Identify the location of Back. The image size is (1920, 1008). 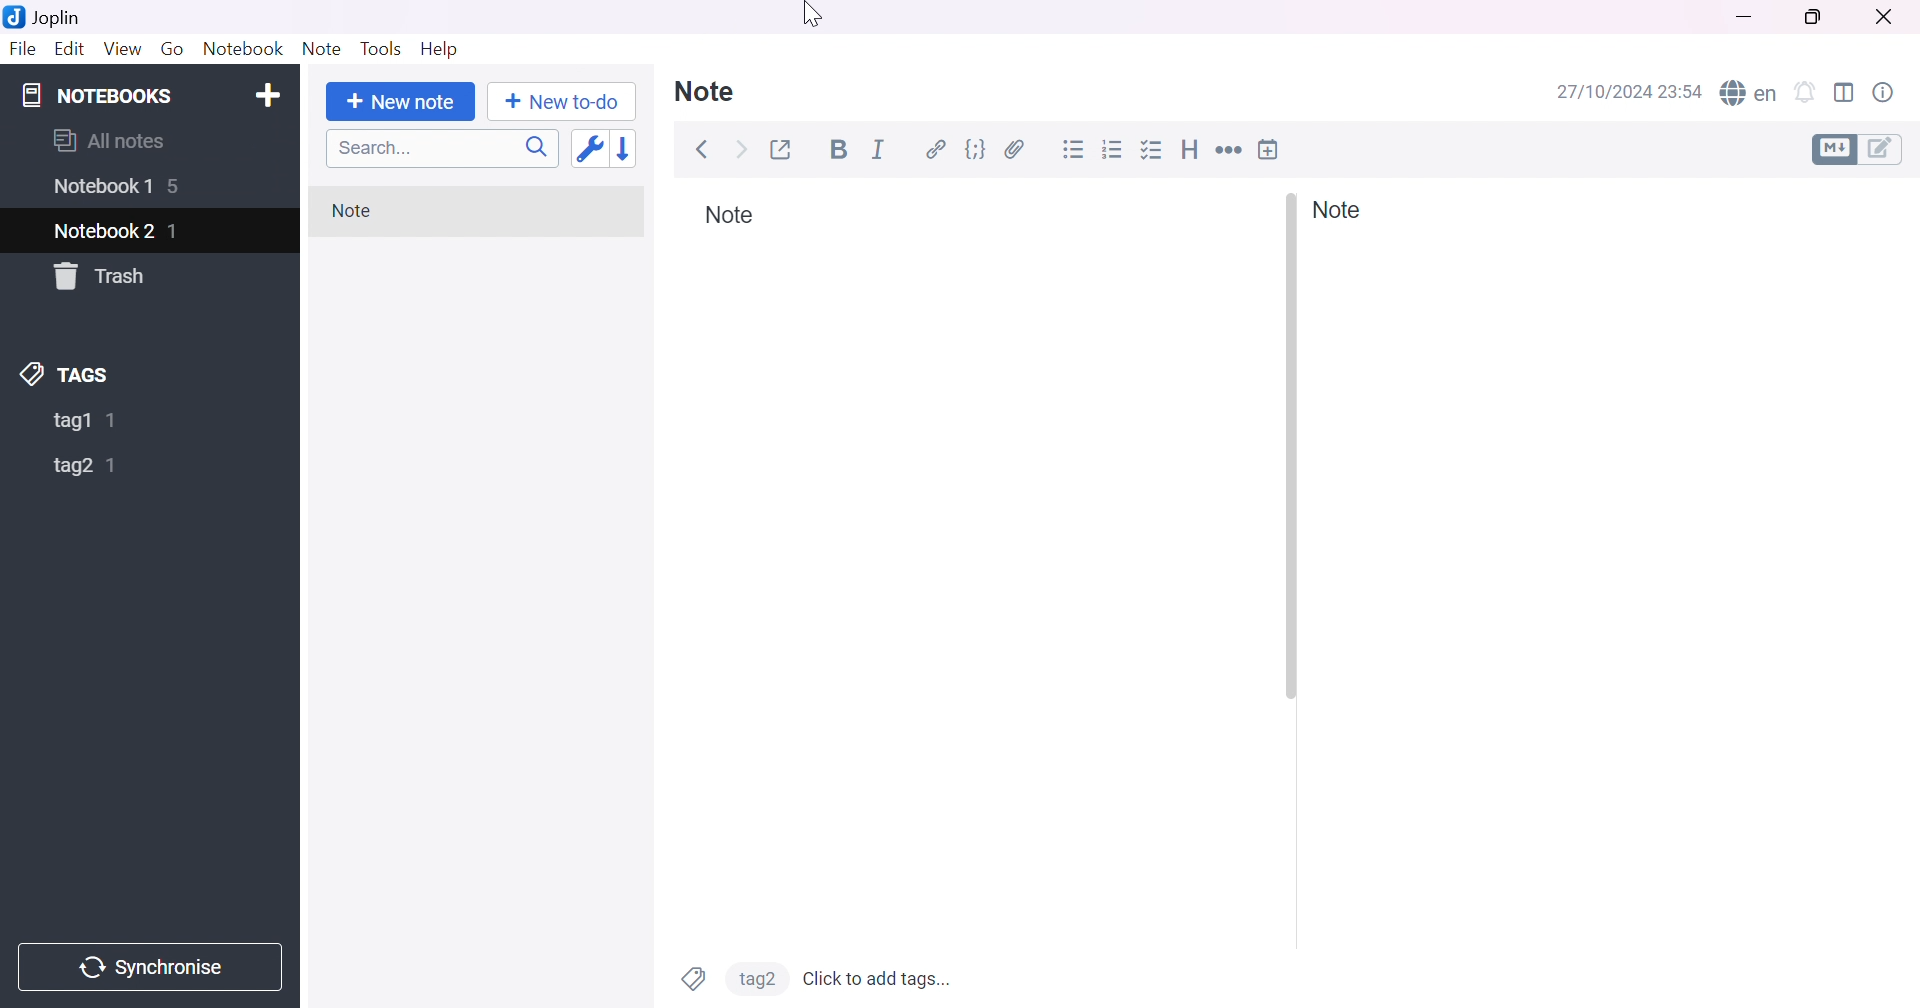
(701, 150).